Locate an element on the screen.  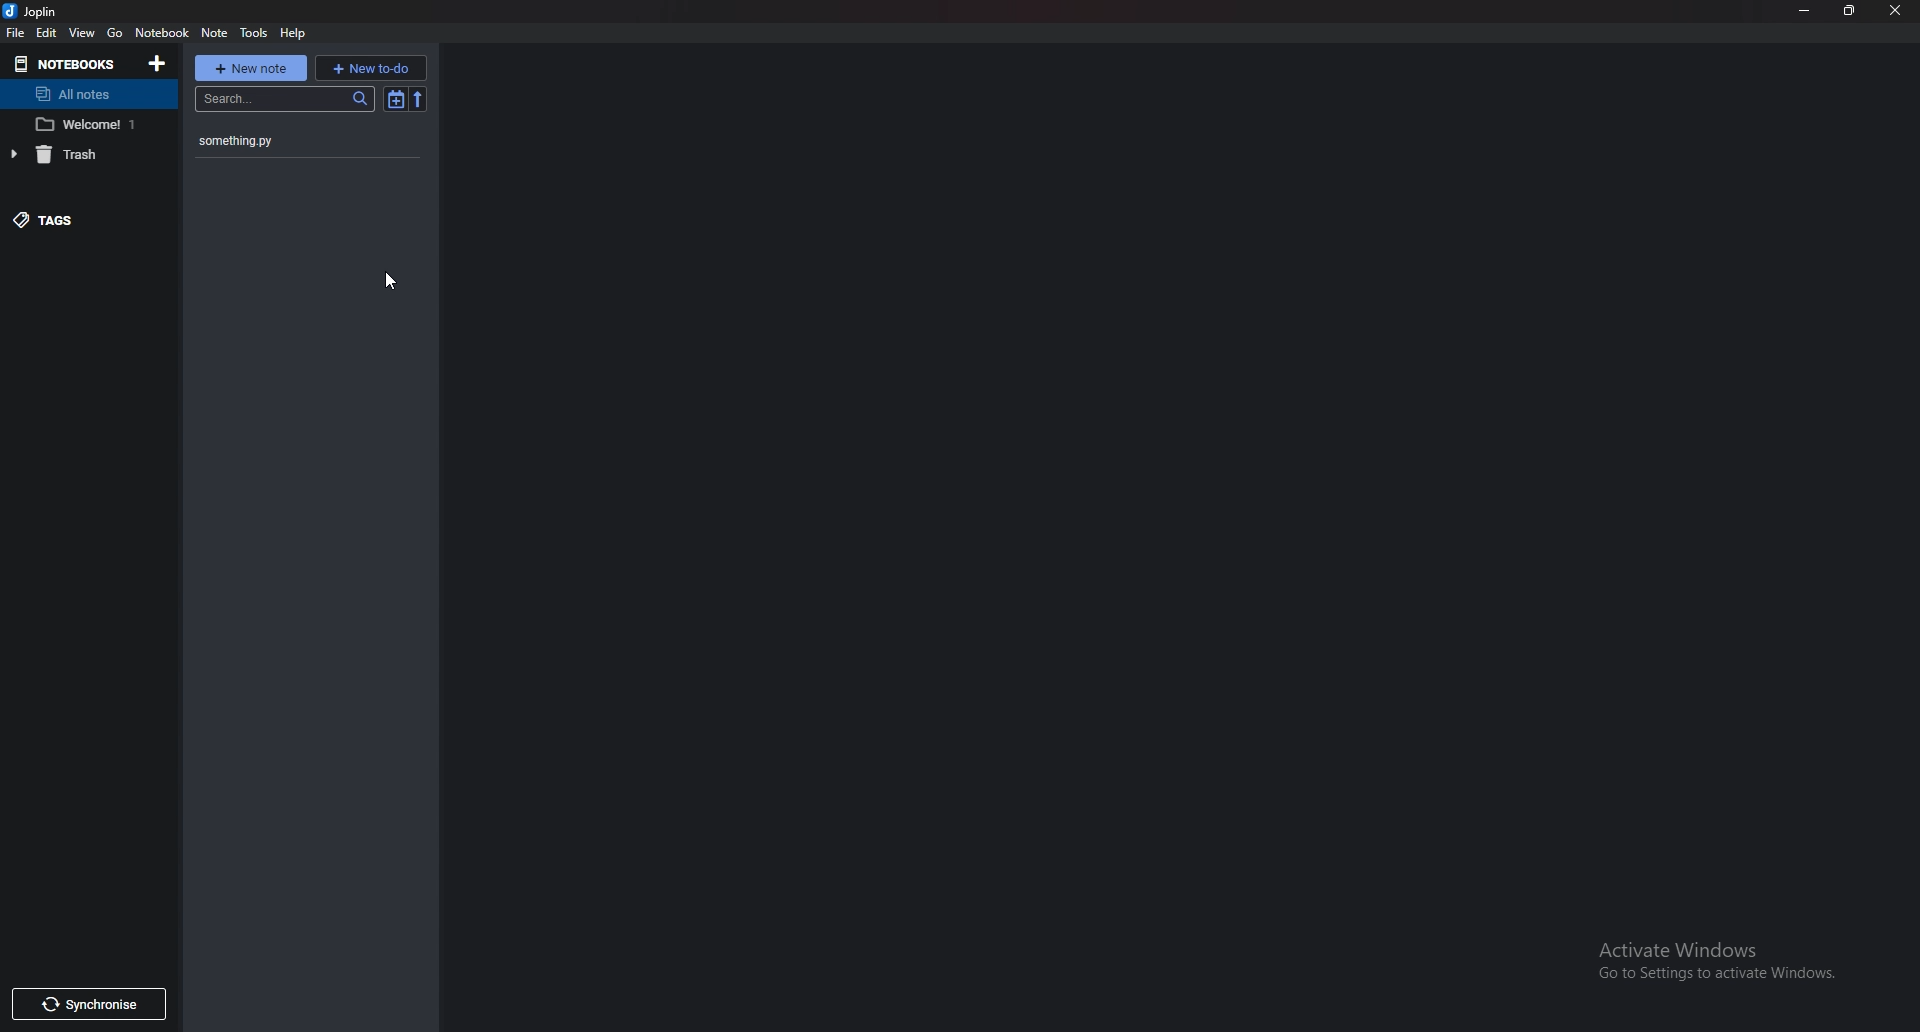
joplin is located at coordinates (32, 10).